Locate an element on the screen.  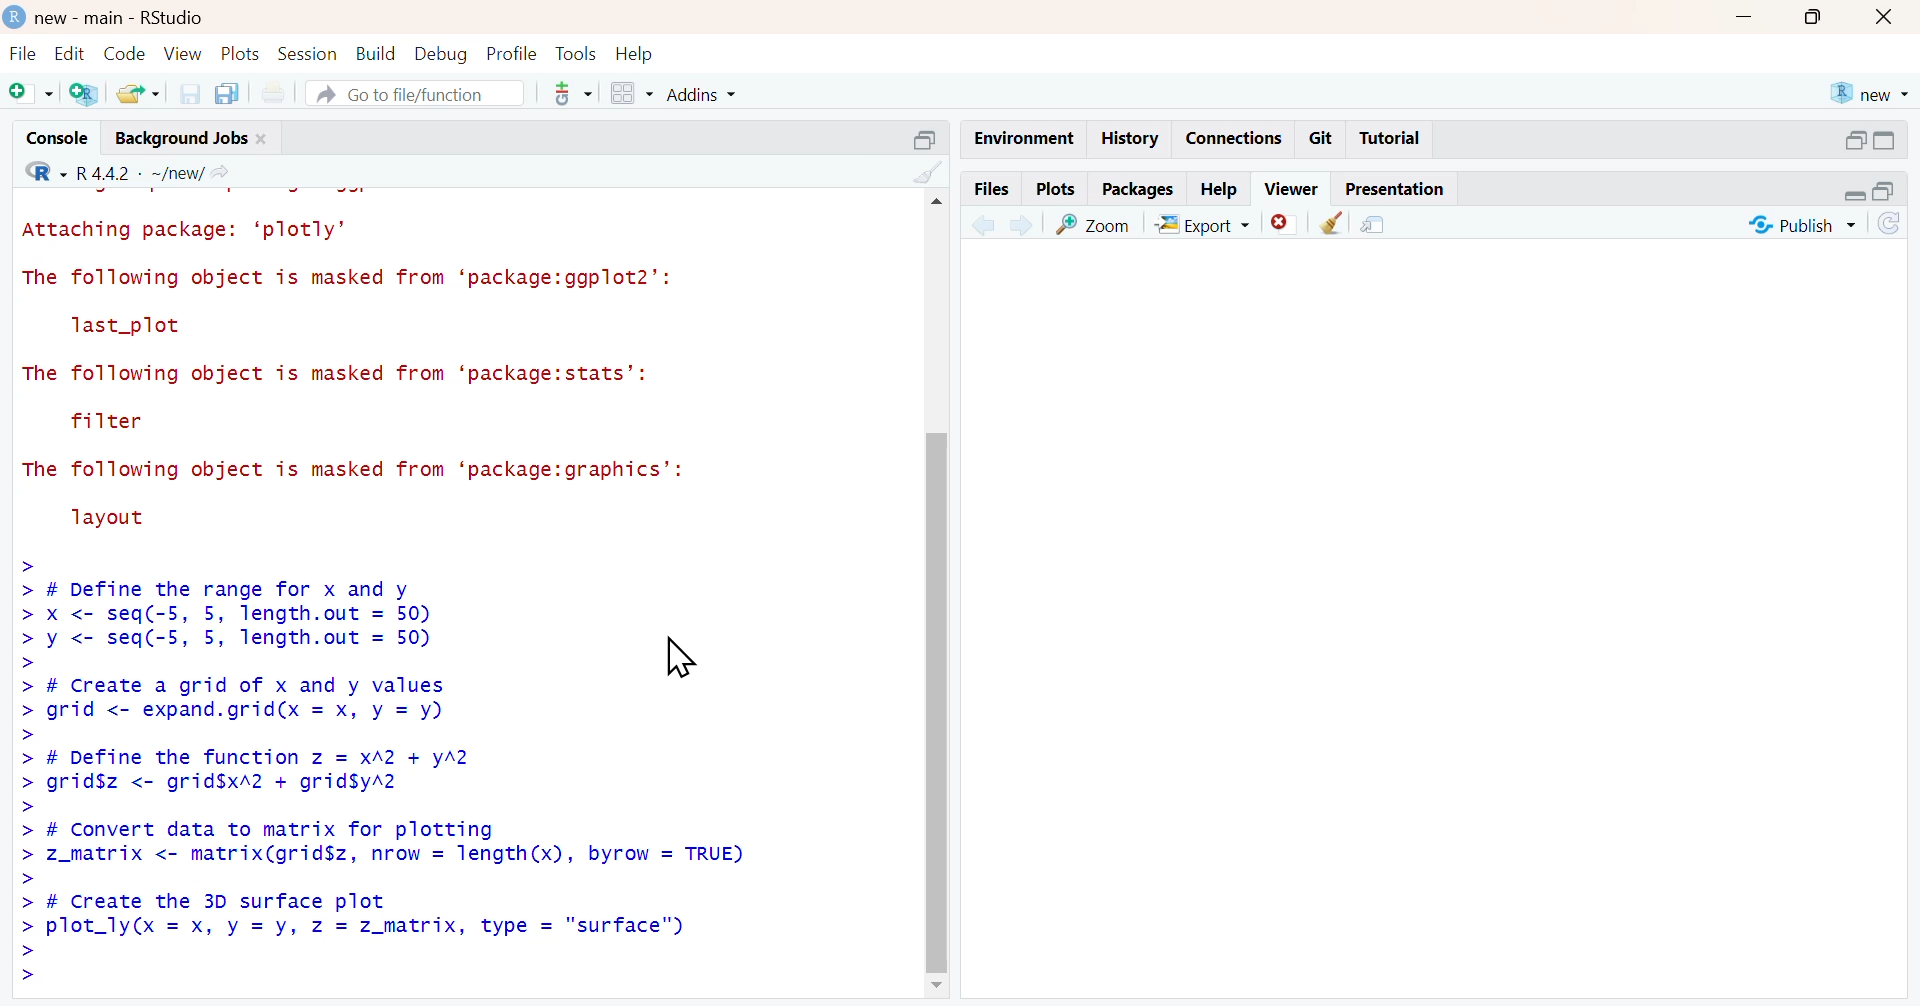
scrollbar is located at coordinates (941, 599).